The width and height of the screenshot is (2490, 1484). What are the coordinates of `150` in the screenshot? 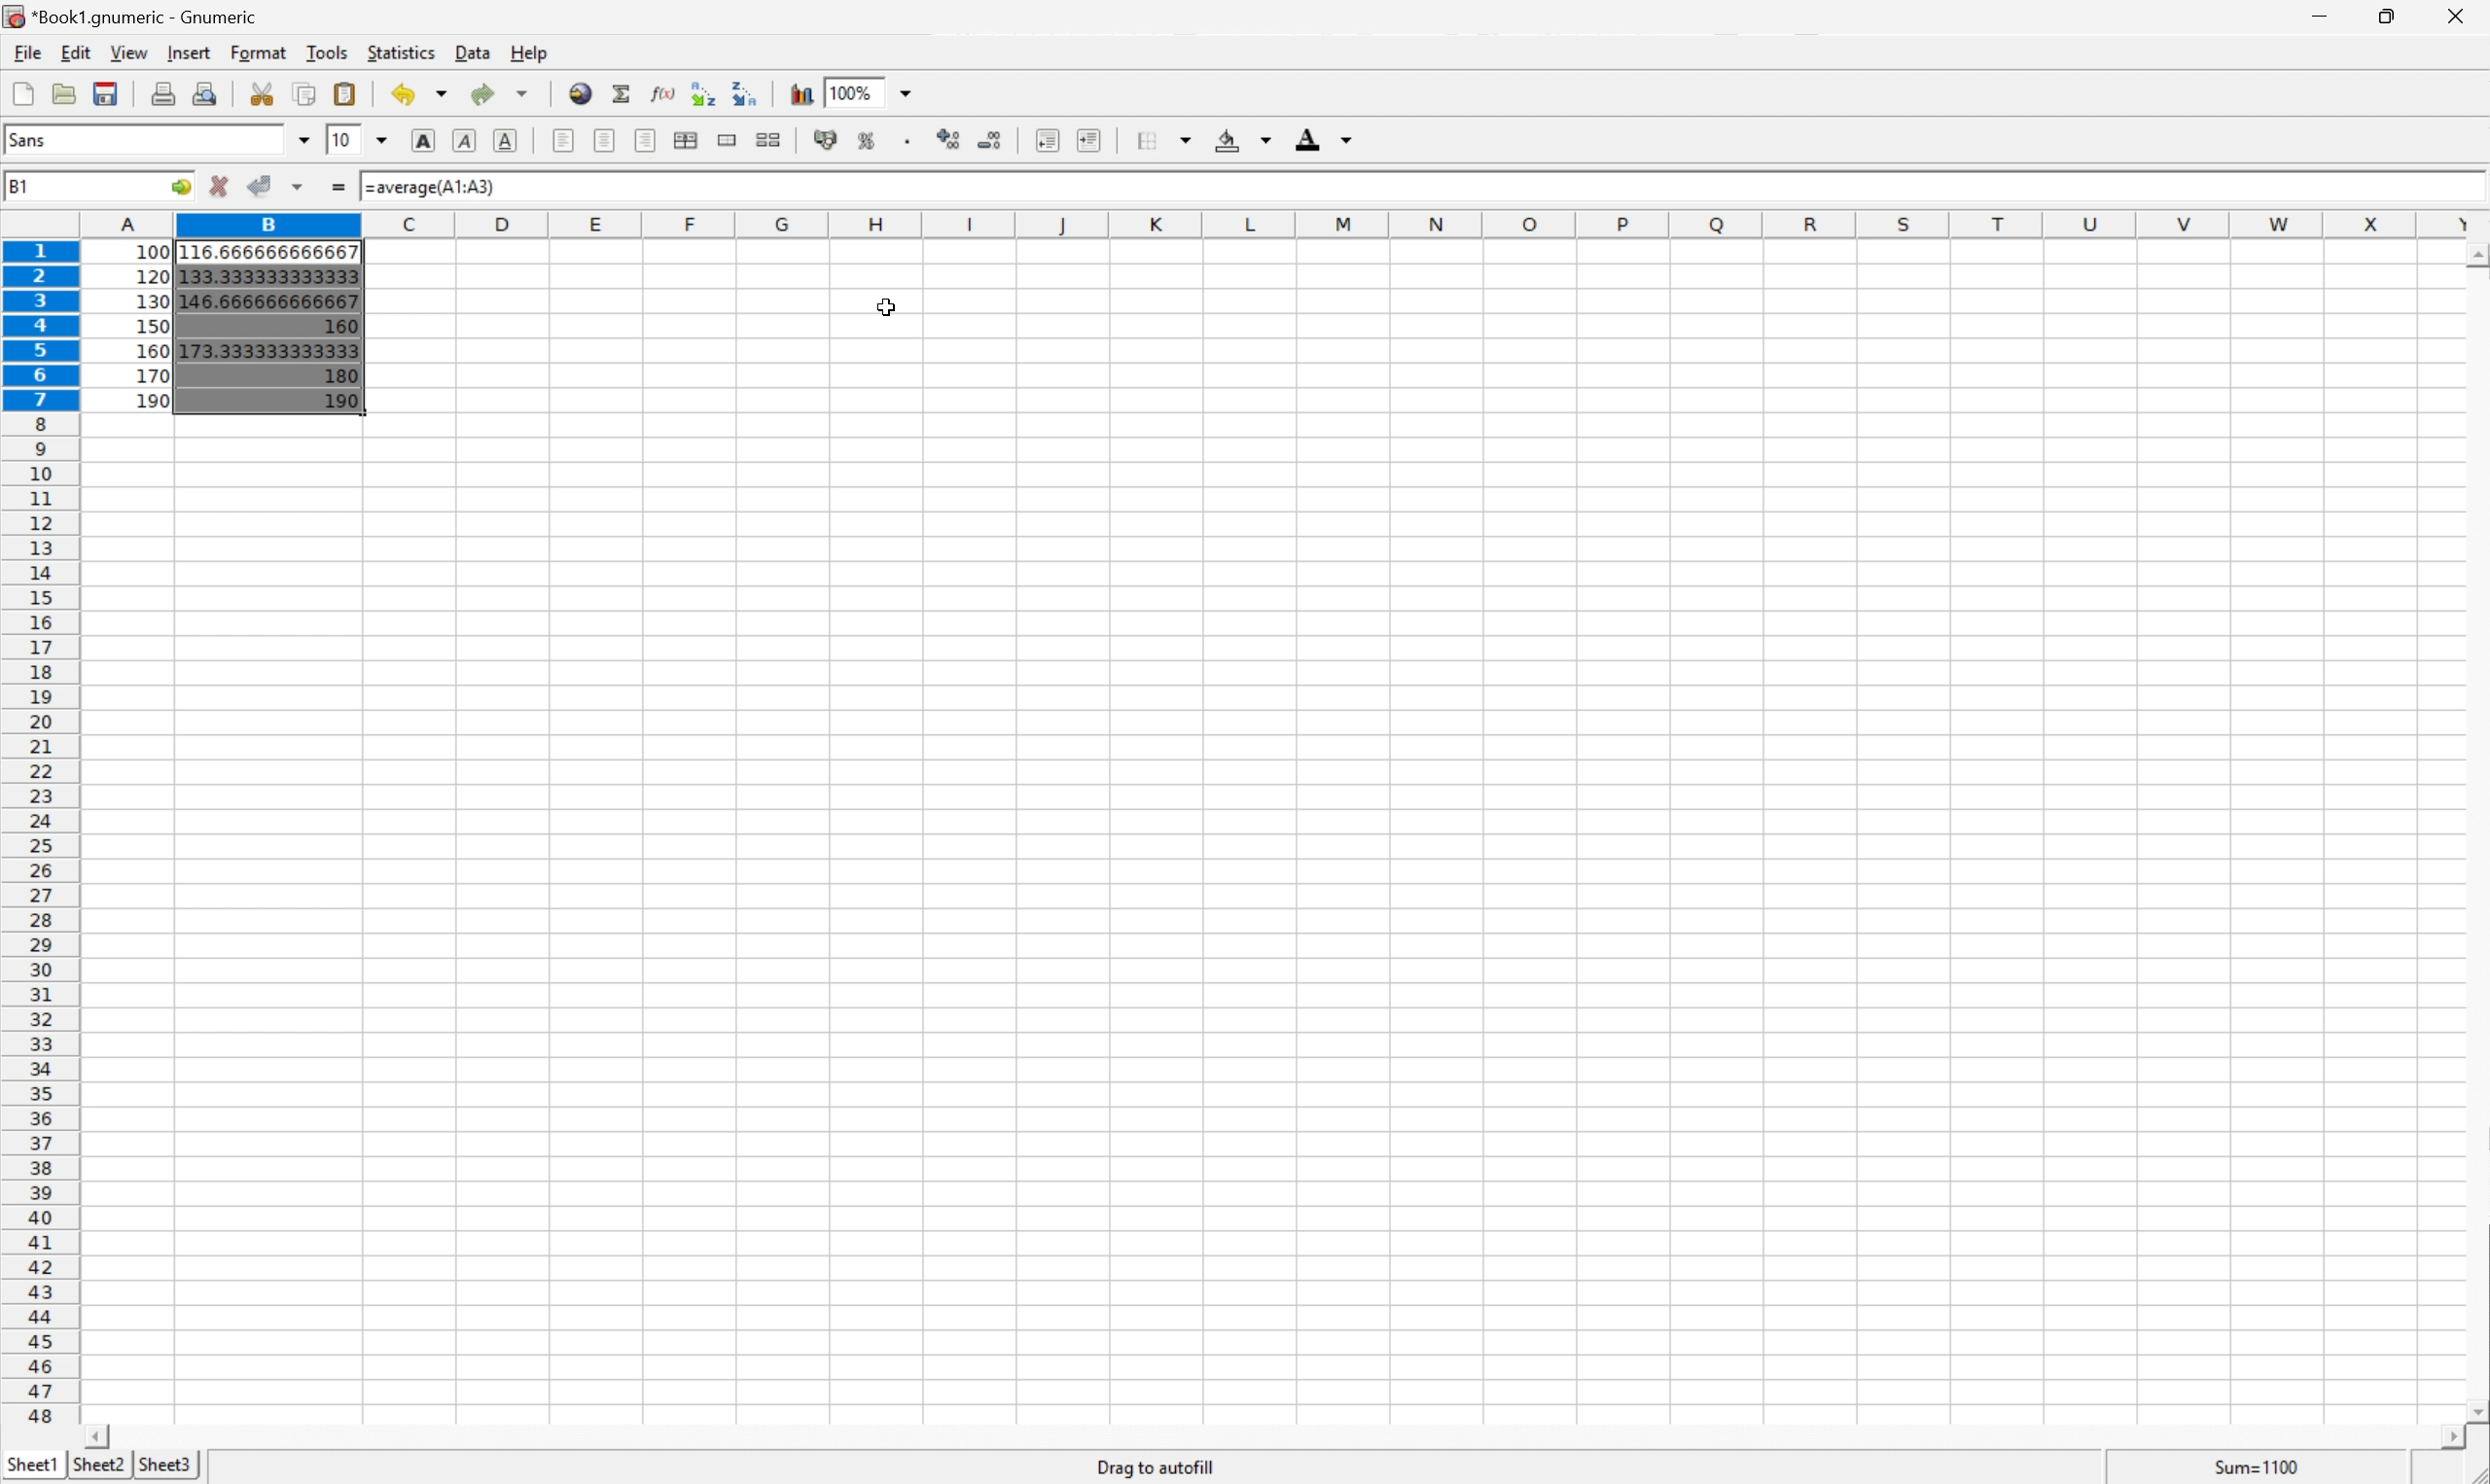 It's located at (151, 324).